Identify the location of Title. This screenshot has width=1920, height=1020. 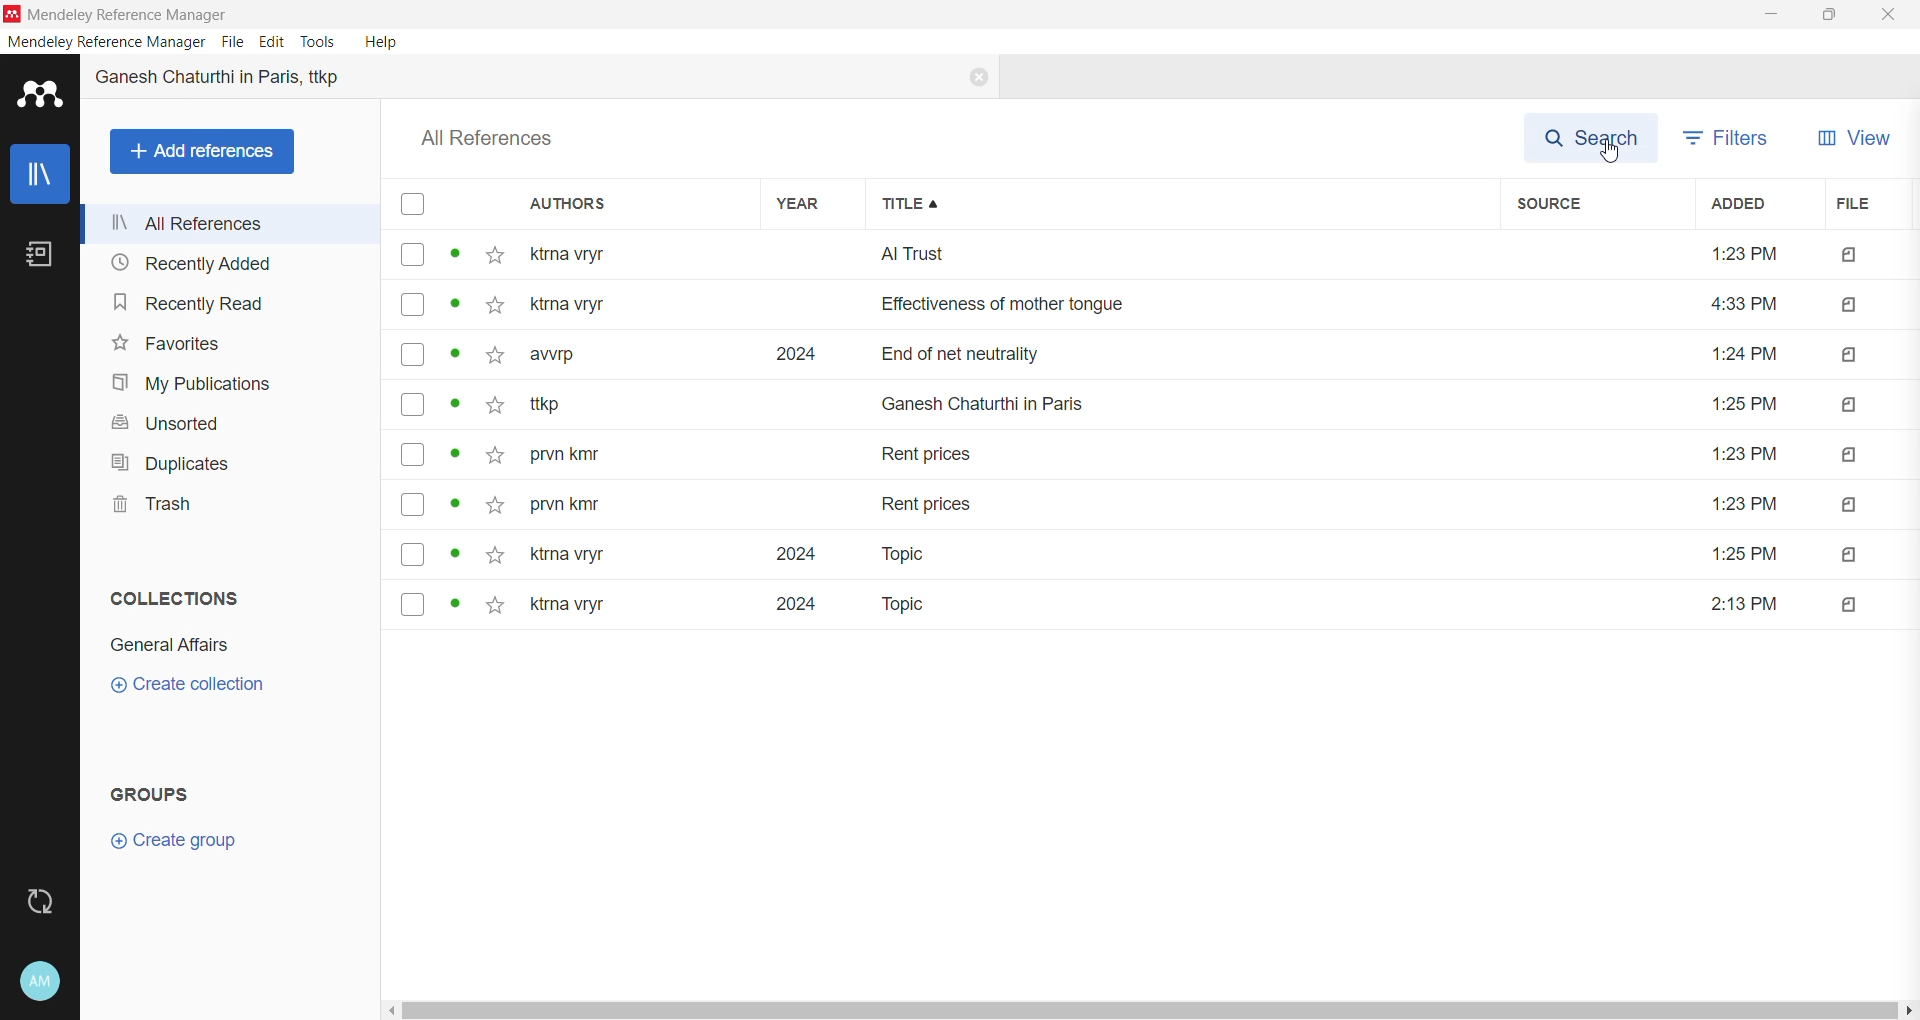
(1183, 205).